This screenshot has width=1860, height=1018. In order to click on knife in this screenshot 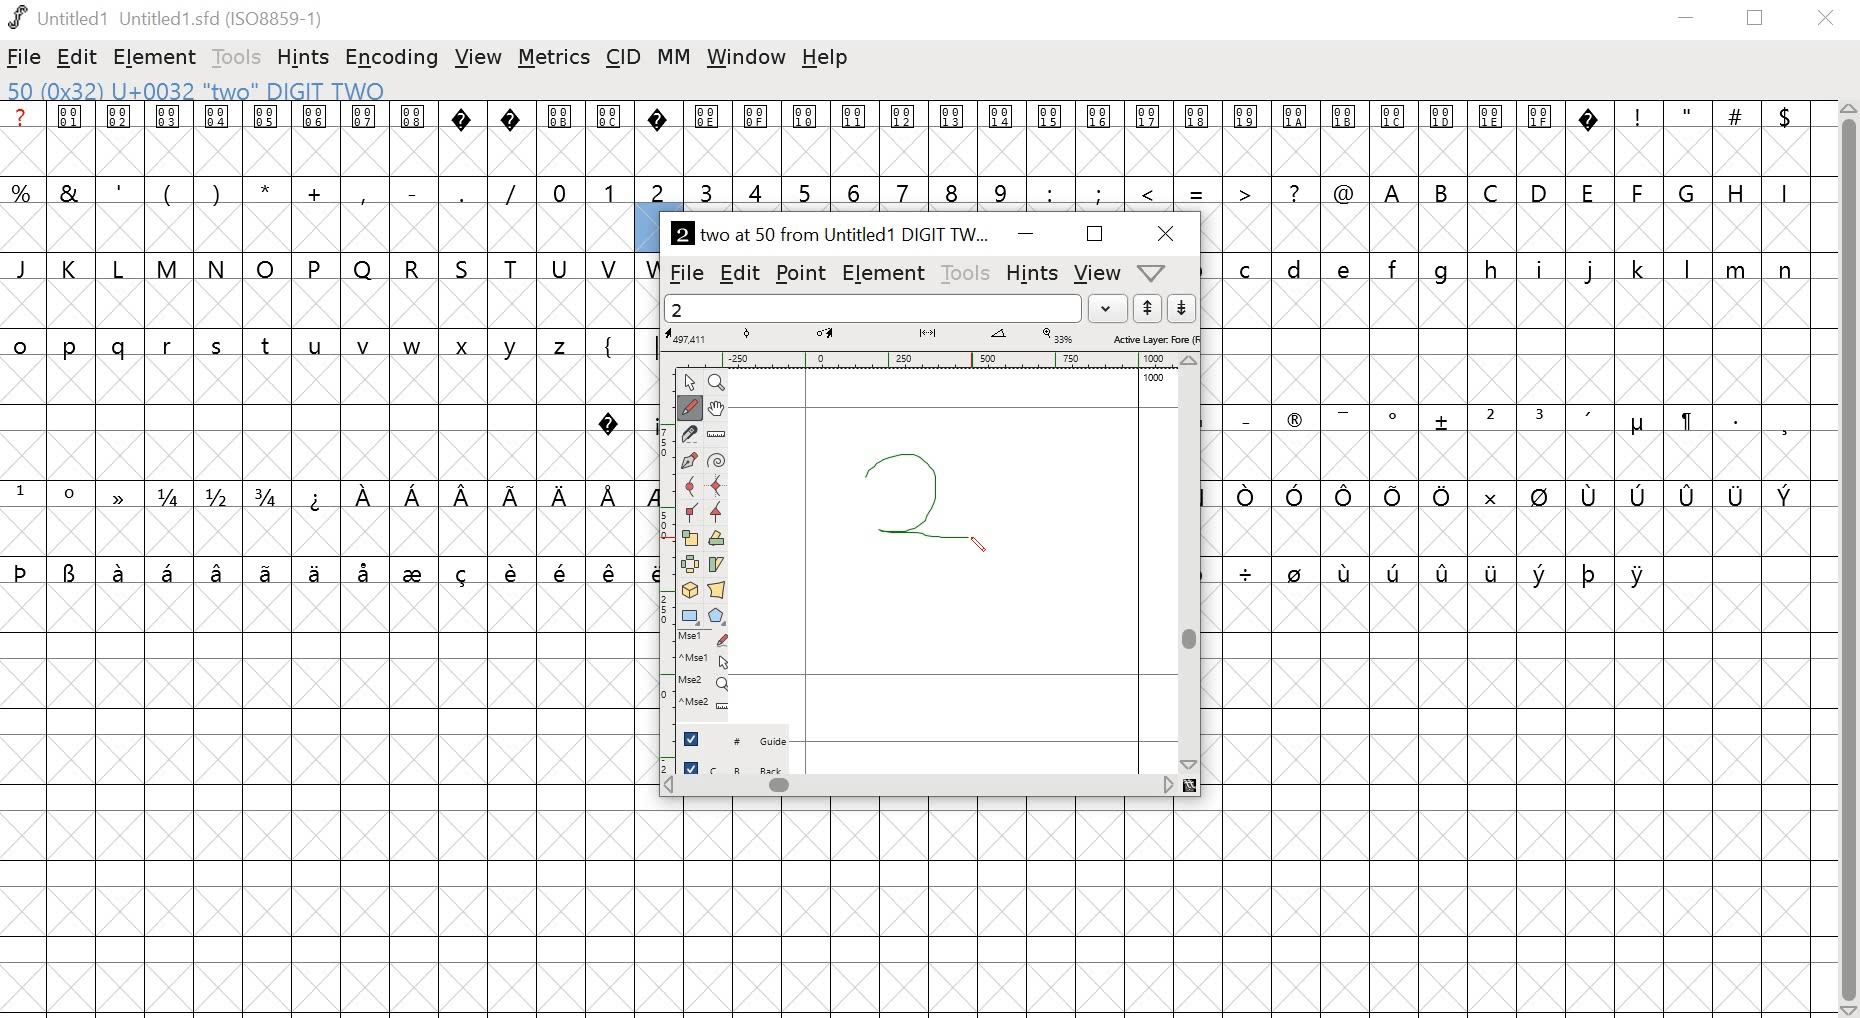, I will do `click(692, 436)`.